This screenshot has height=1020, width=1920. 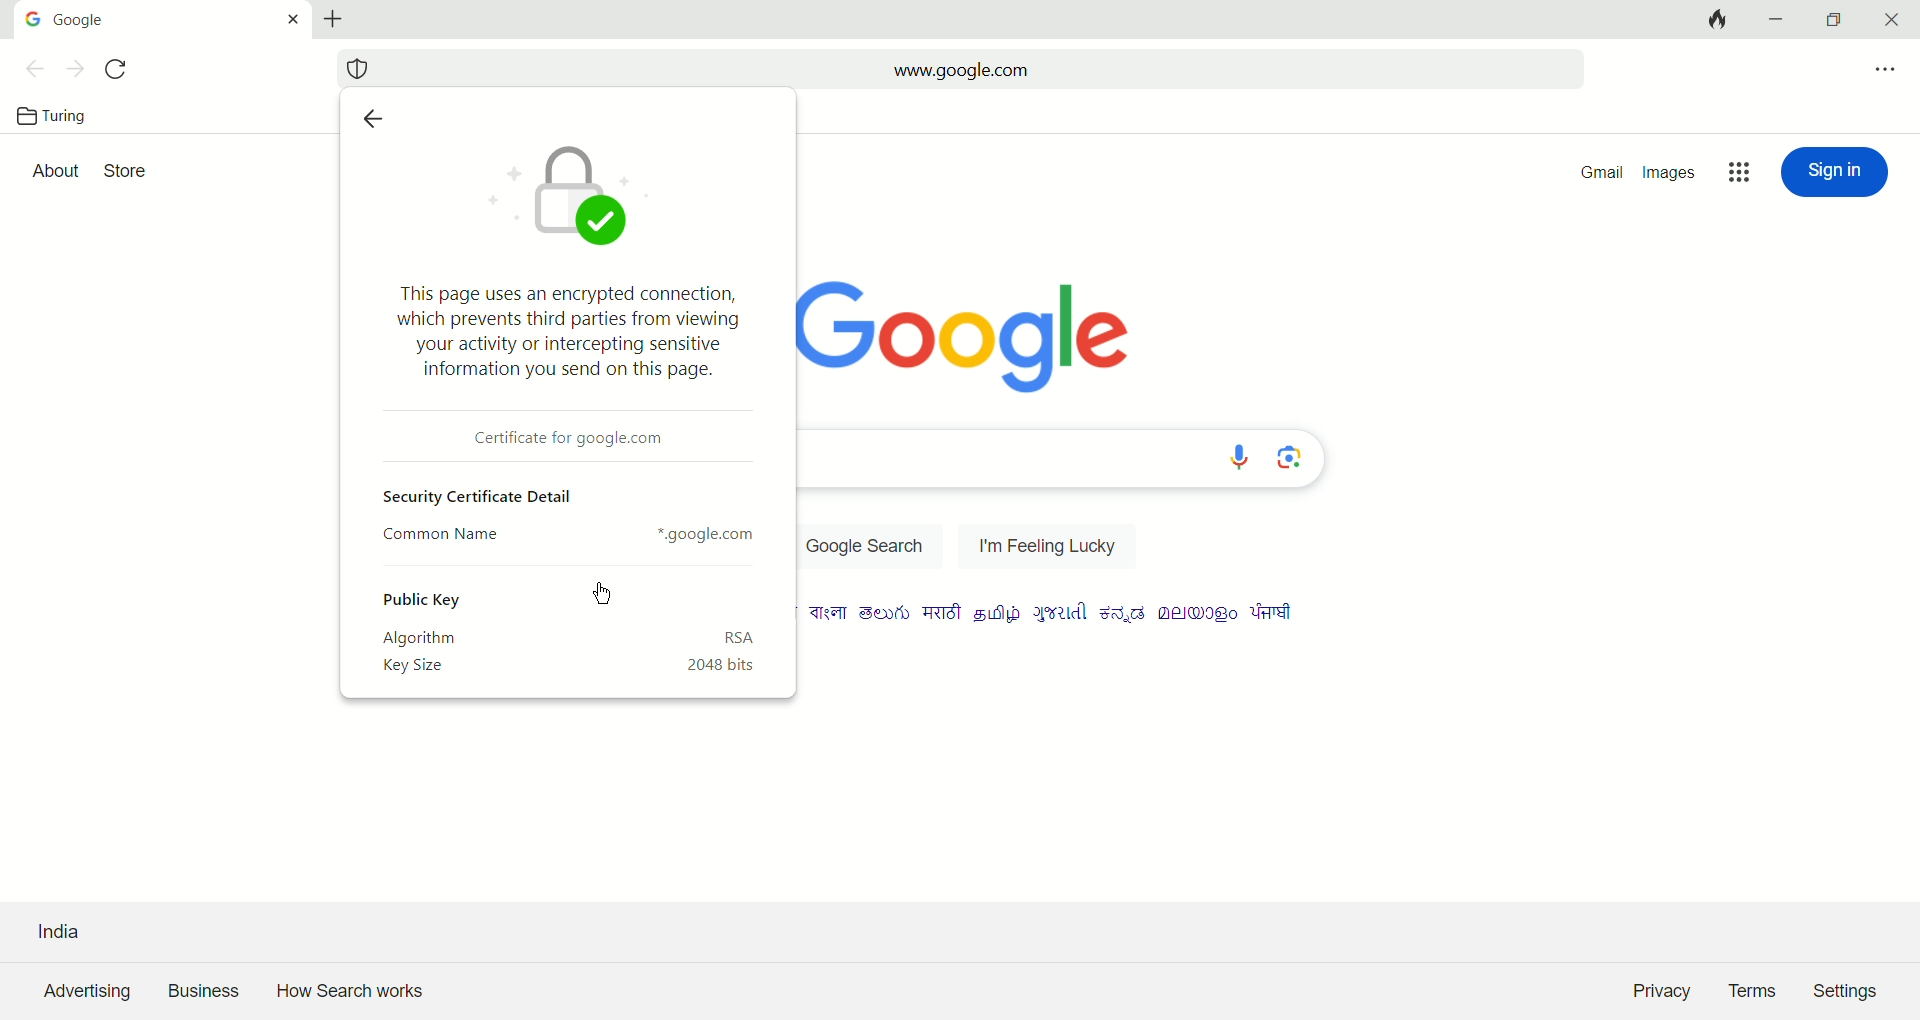 What do you see at coordinates (1832, 171) in the screenshot?
I see `sign in` at bounding box center [1832, 171].